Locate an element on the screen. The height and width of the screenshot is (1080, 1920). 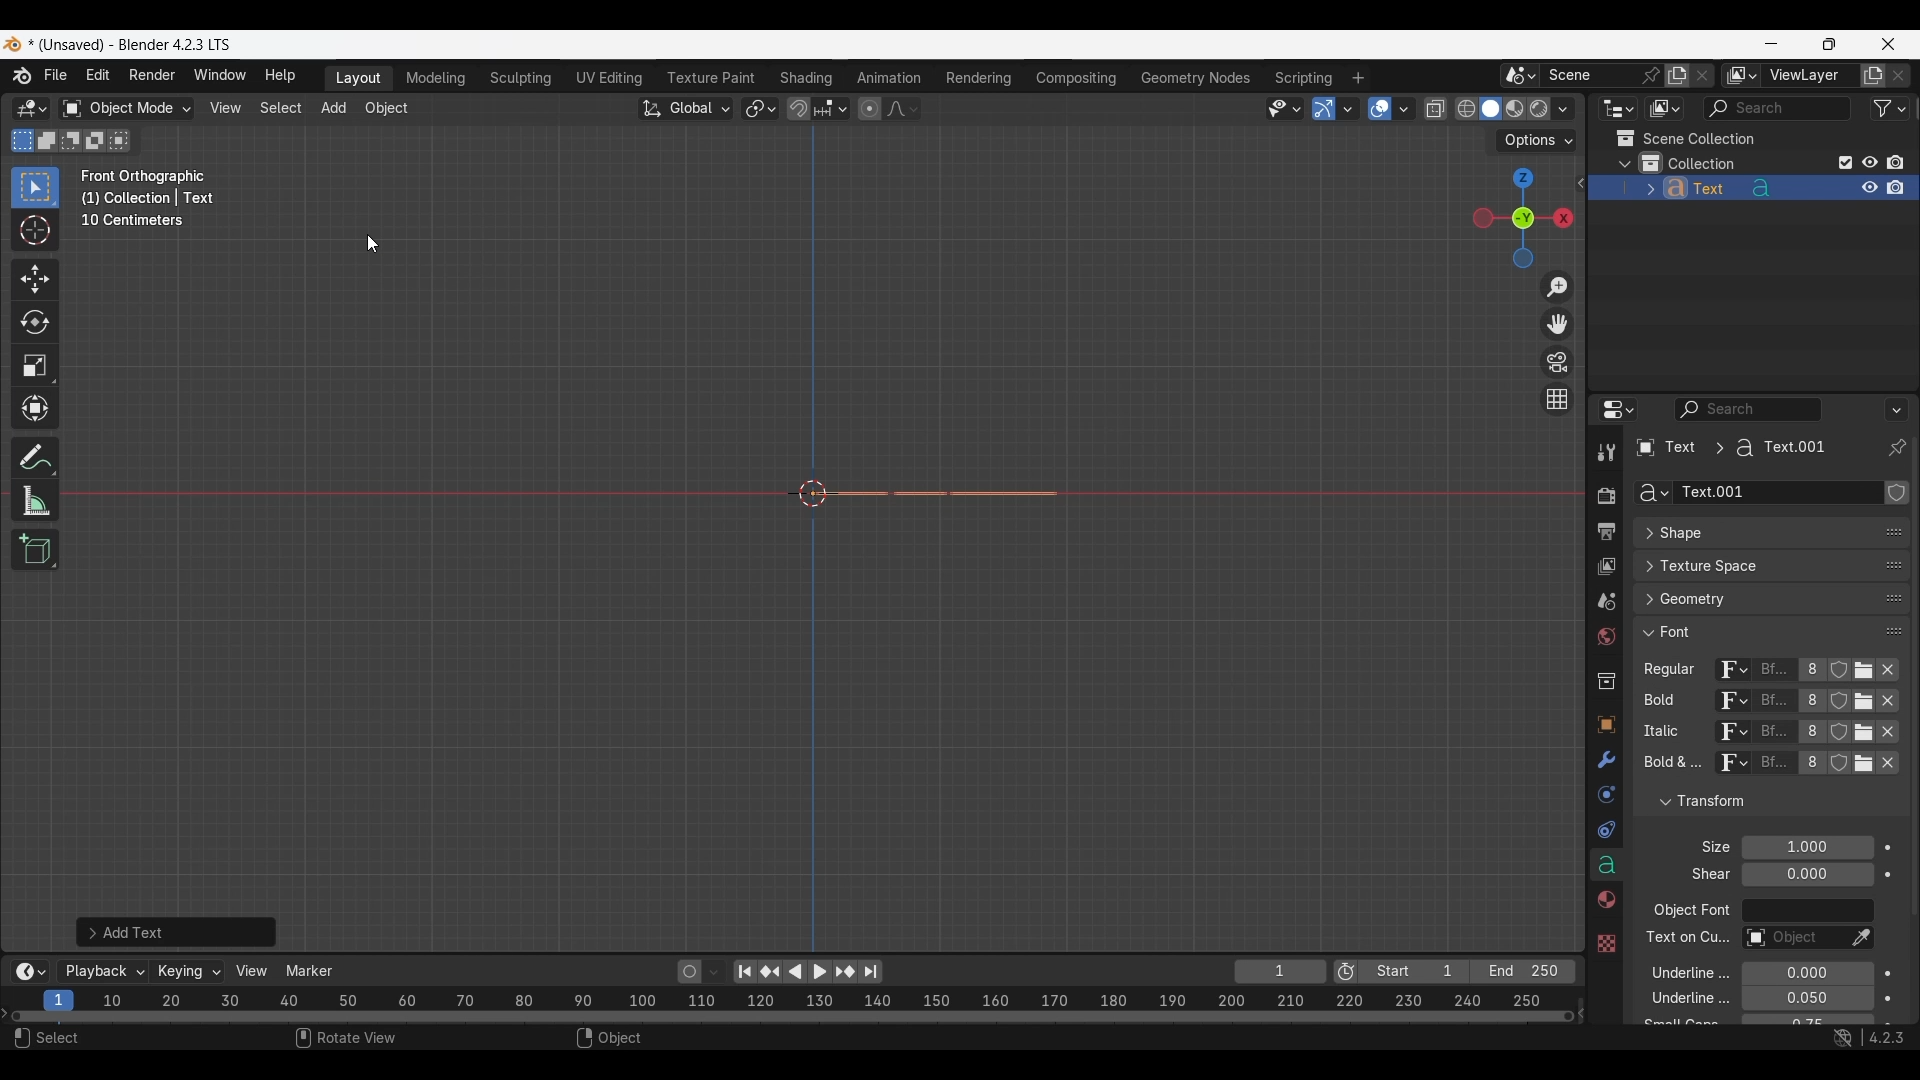
Display filter is located at coordinates (1749, 409).